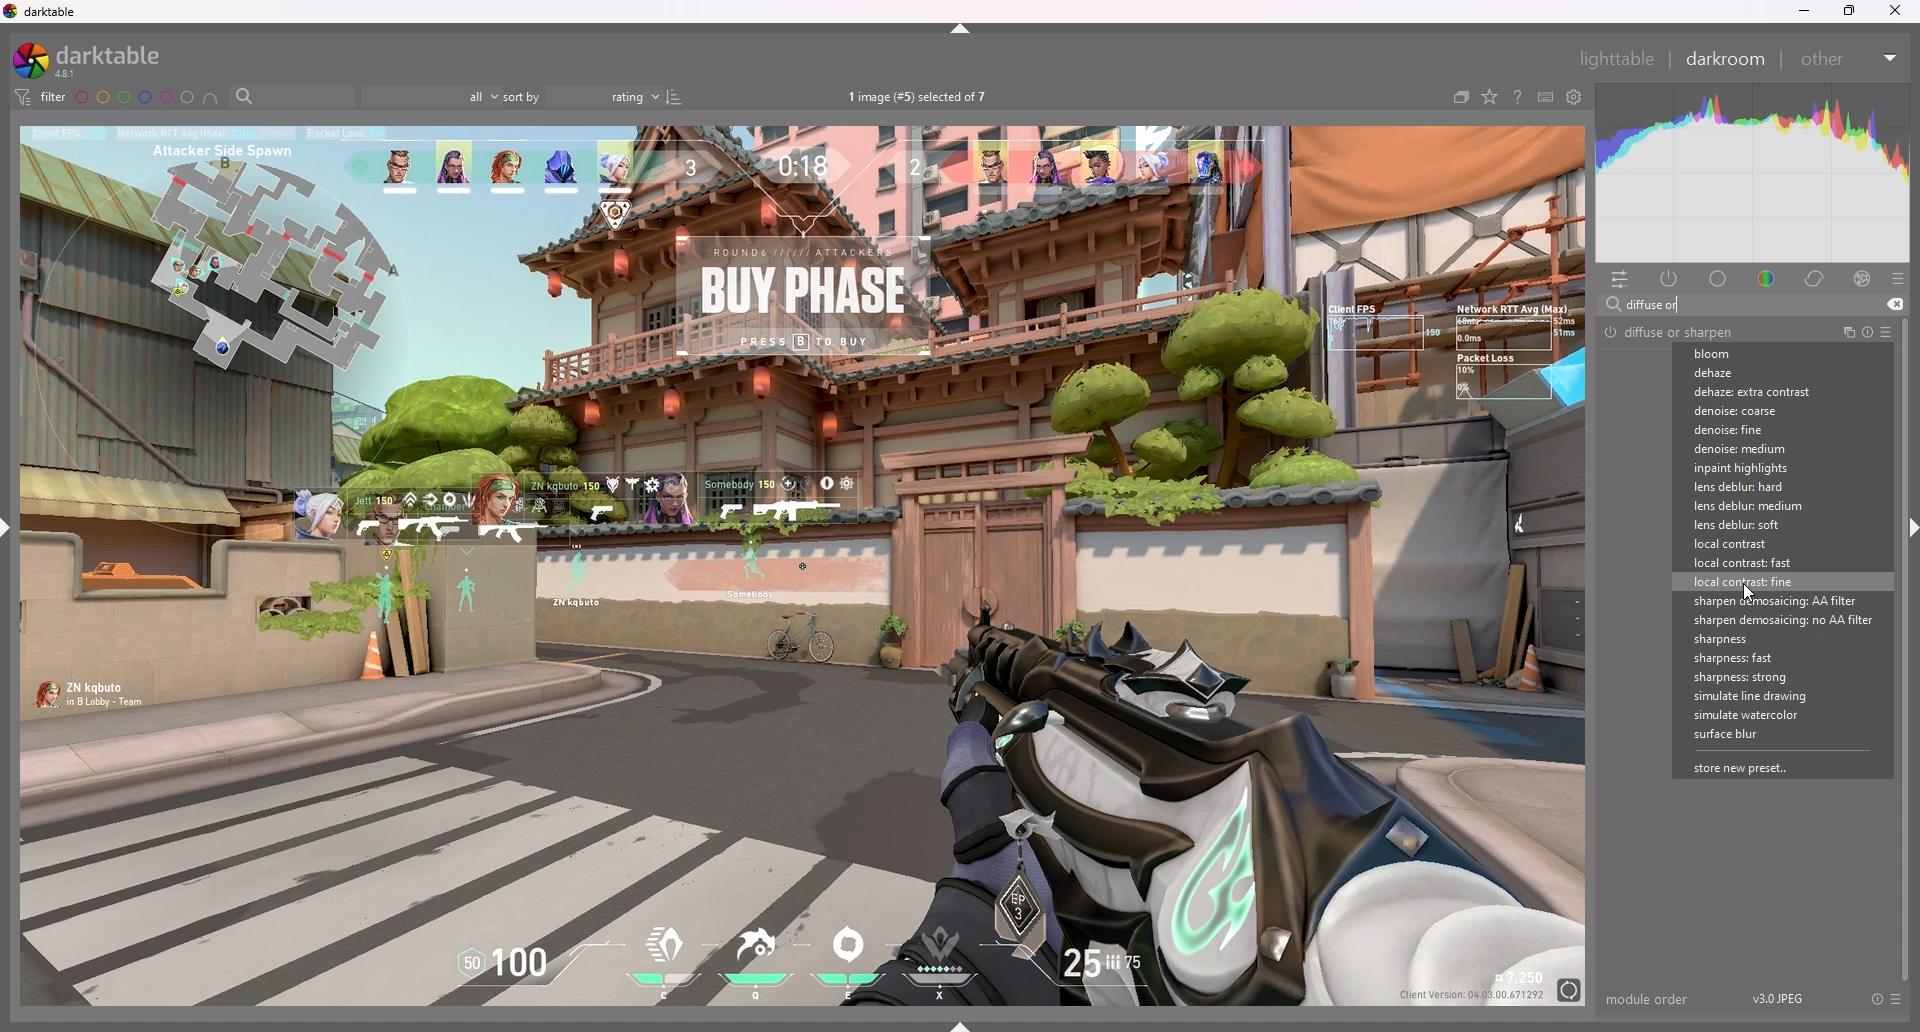  Describe the element at coordinates (1750, 593) in the screenshot. I see `cursor` at that location.